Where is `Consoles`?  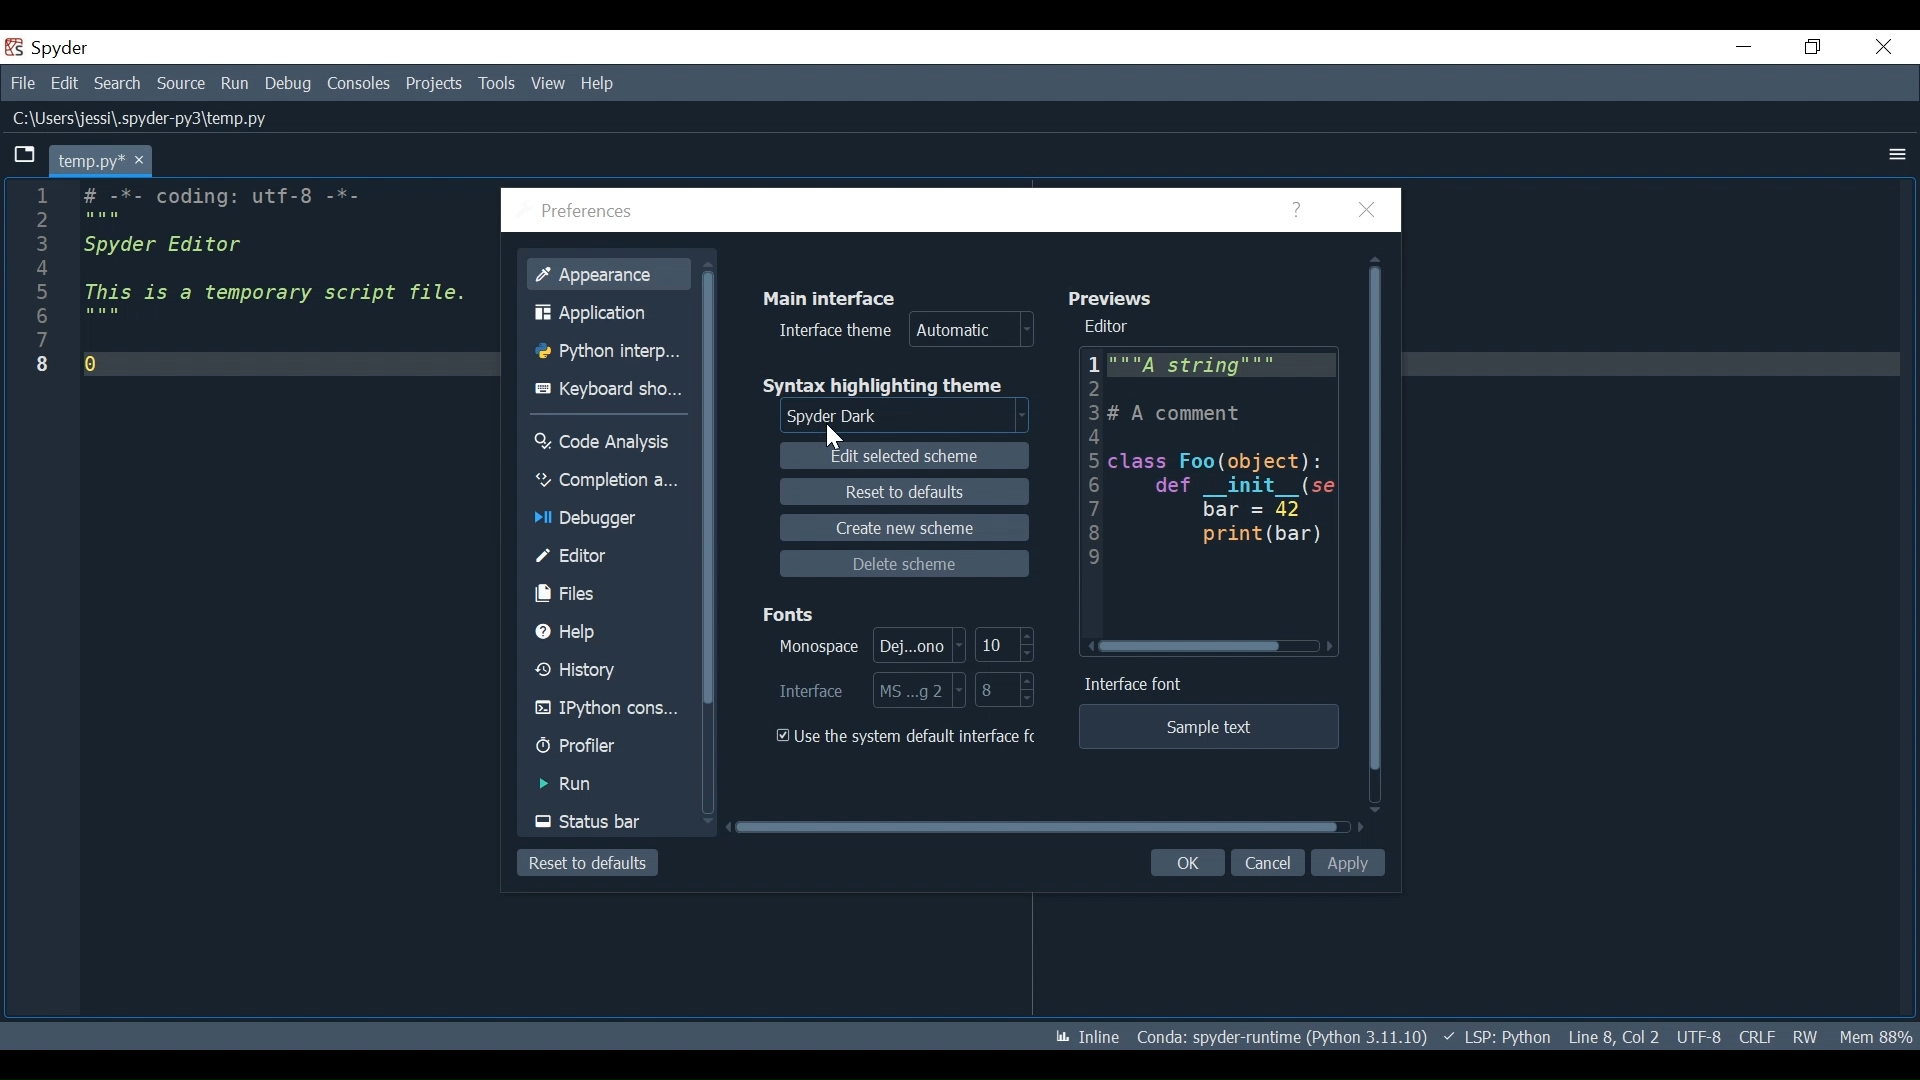 Consoles is located at coordinates (359, 84).